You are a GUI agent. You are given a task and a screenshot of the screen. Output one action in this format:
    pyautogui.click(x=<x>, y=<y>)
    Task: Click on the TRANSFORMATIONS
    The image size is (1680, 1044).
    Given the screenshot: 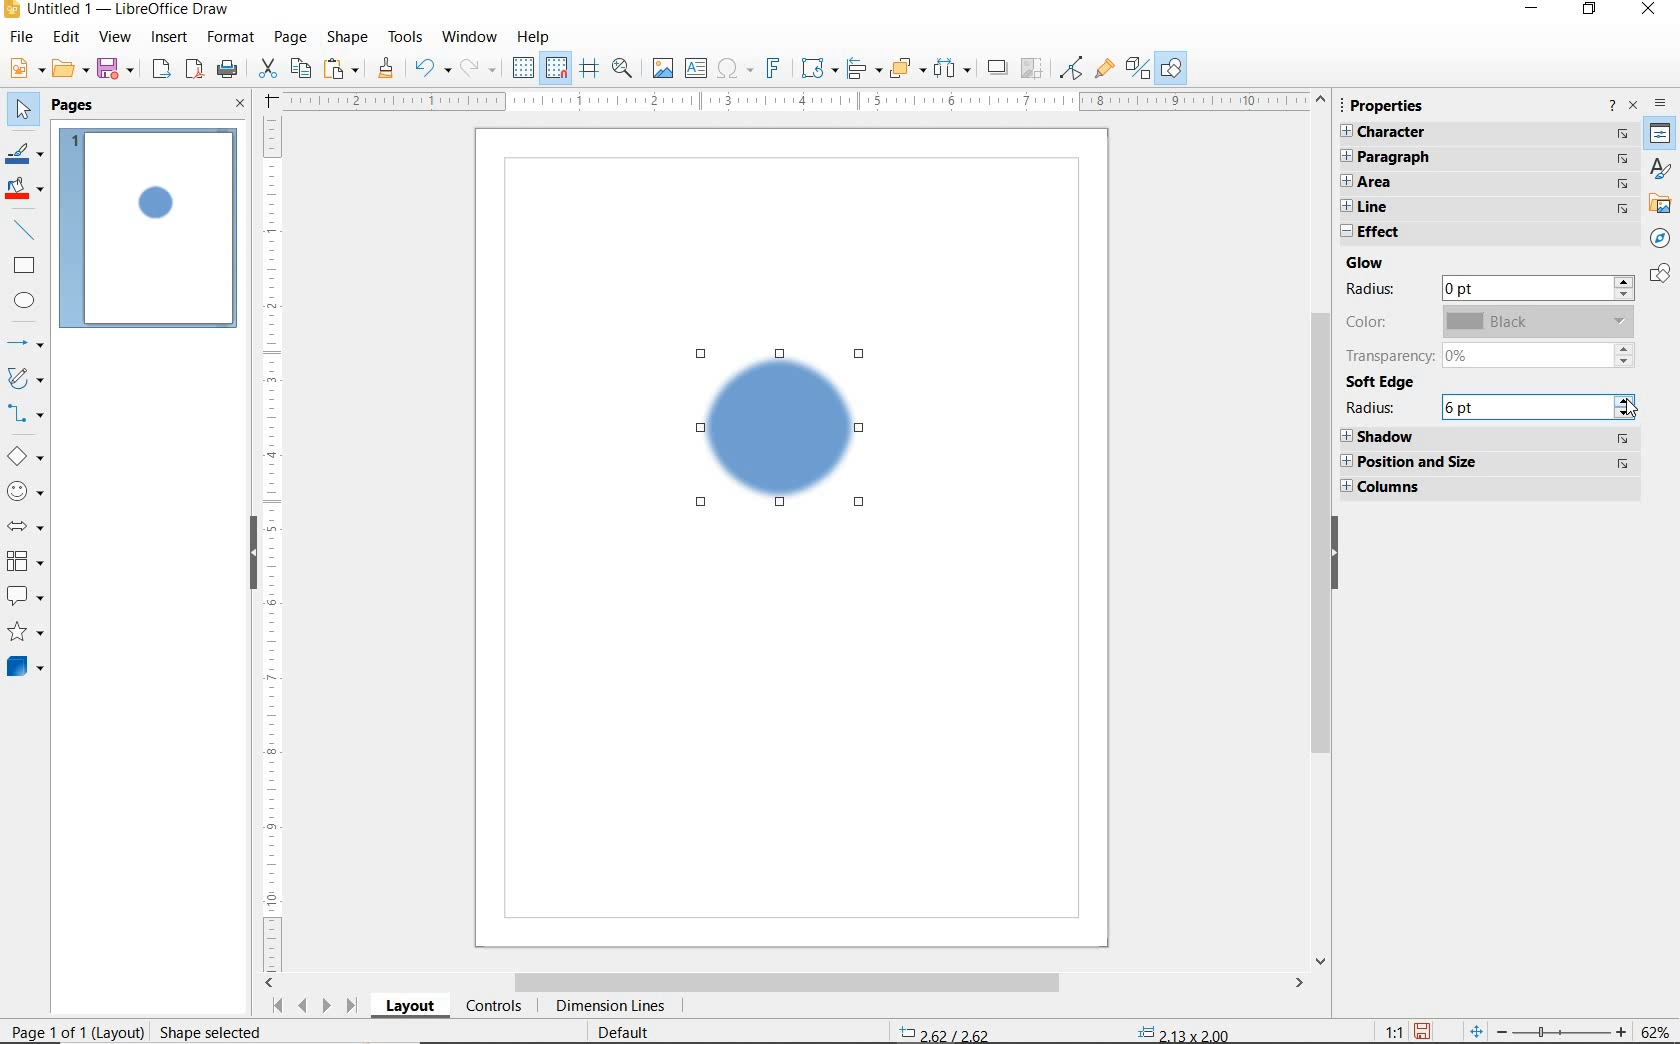 What is the action you would take?
    pyautogui.click(x=819, y=66)
    